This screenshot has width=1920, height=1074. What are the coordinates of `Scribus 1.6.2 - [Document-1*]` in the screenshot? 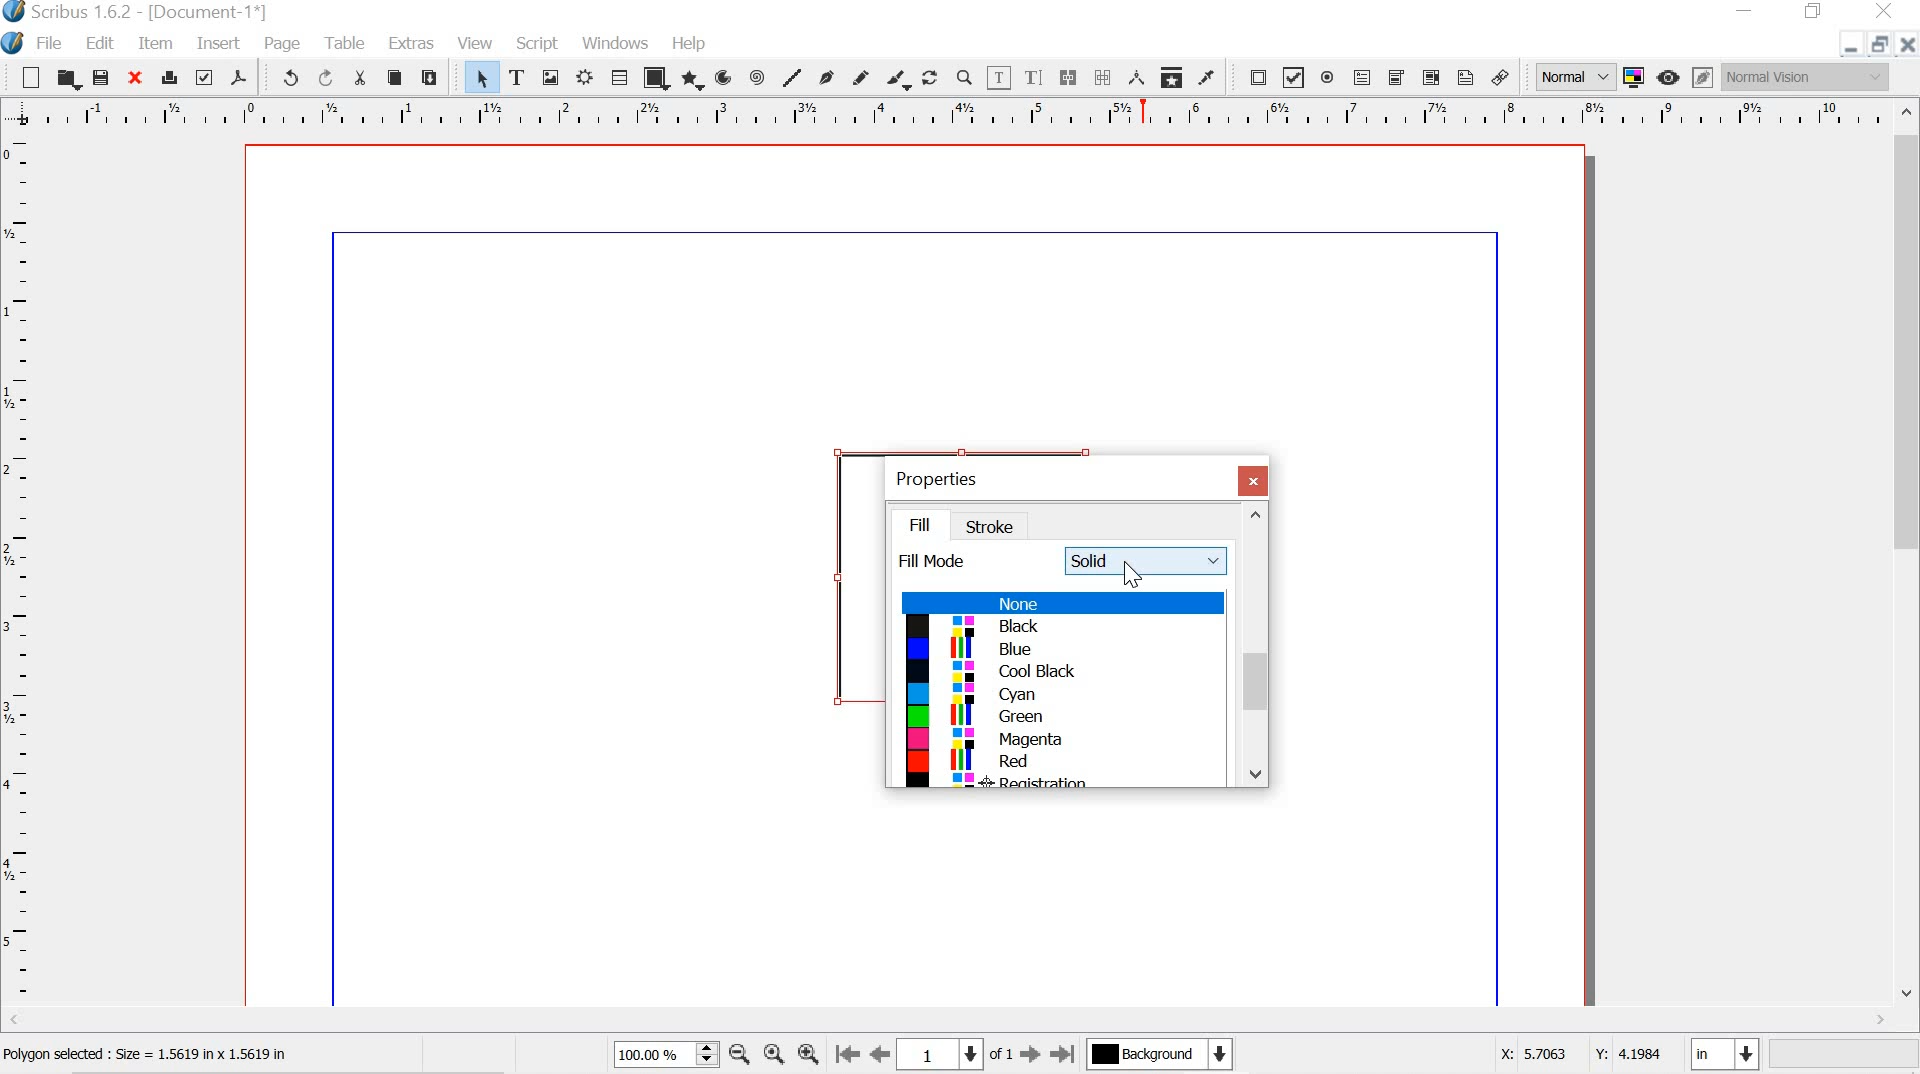 It's located at (163, 12).